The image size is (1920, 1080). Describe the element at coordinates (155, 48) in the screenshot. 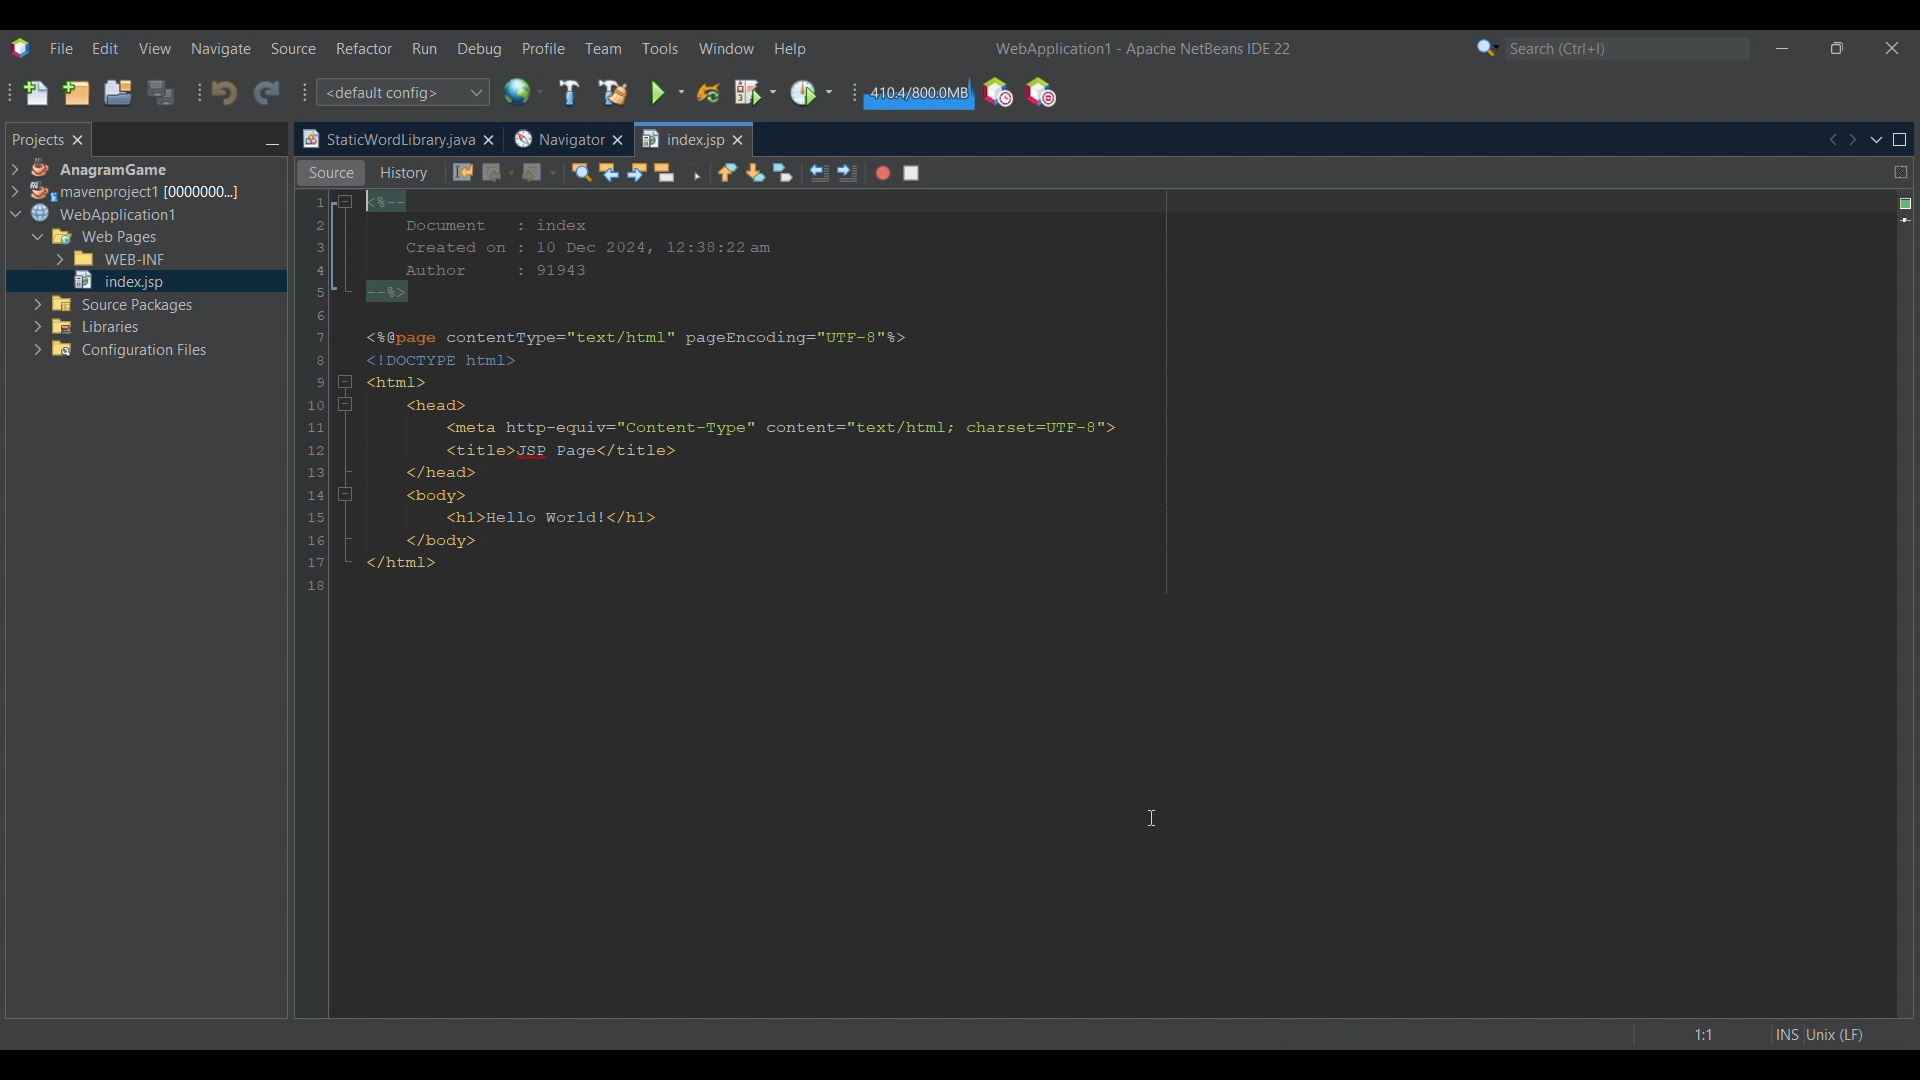

I see `View menu` at that location.